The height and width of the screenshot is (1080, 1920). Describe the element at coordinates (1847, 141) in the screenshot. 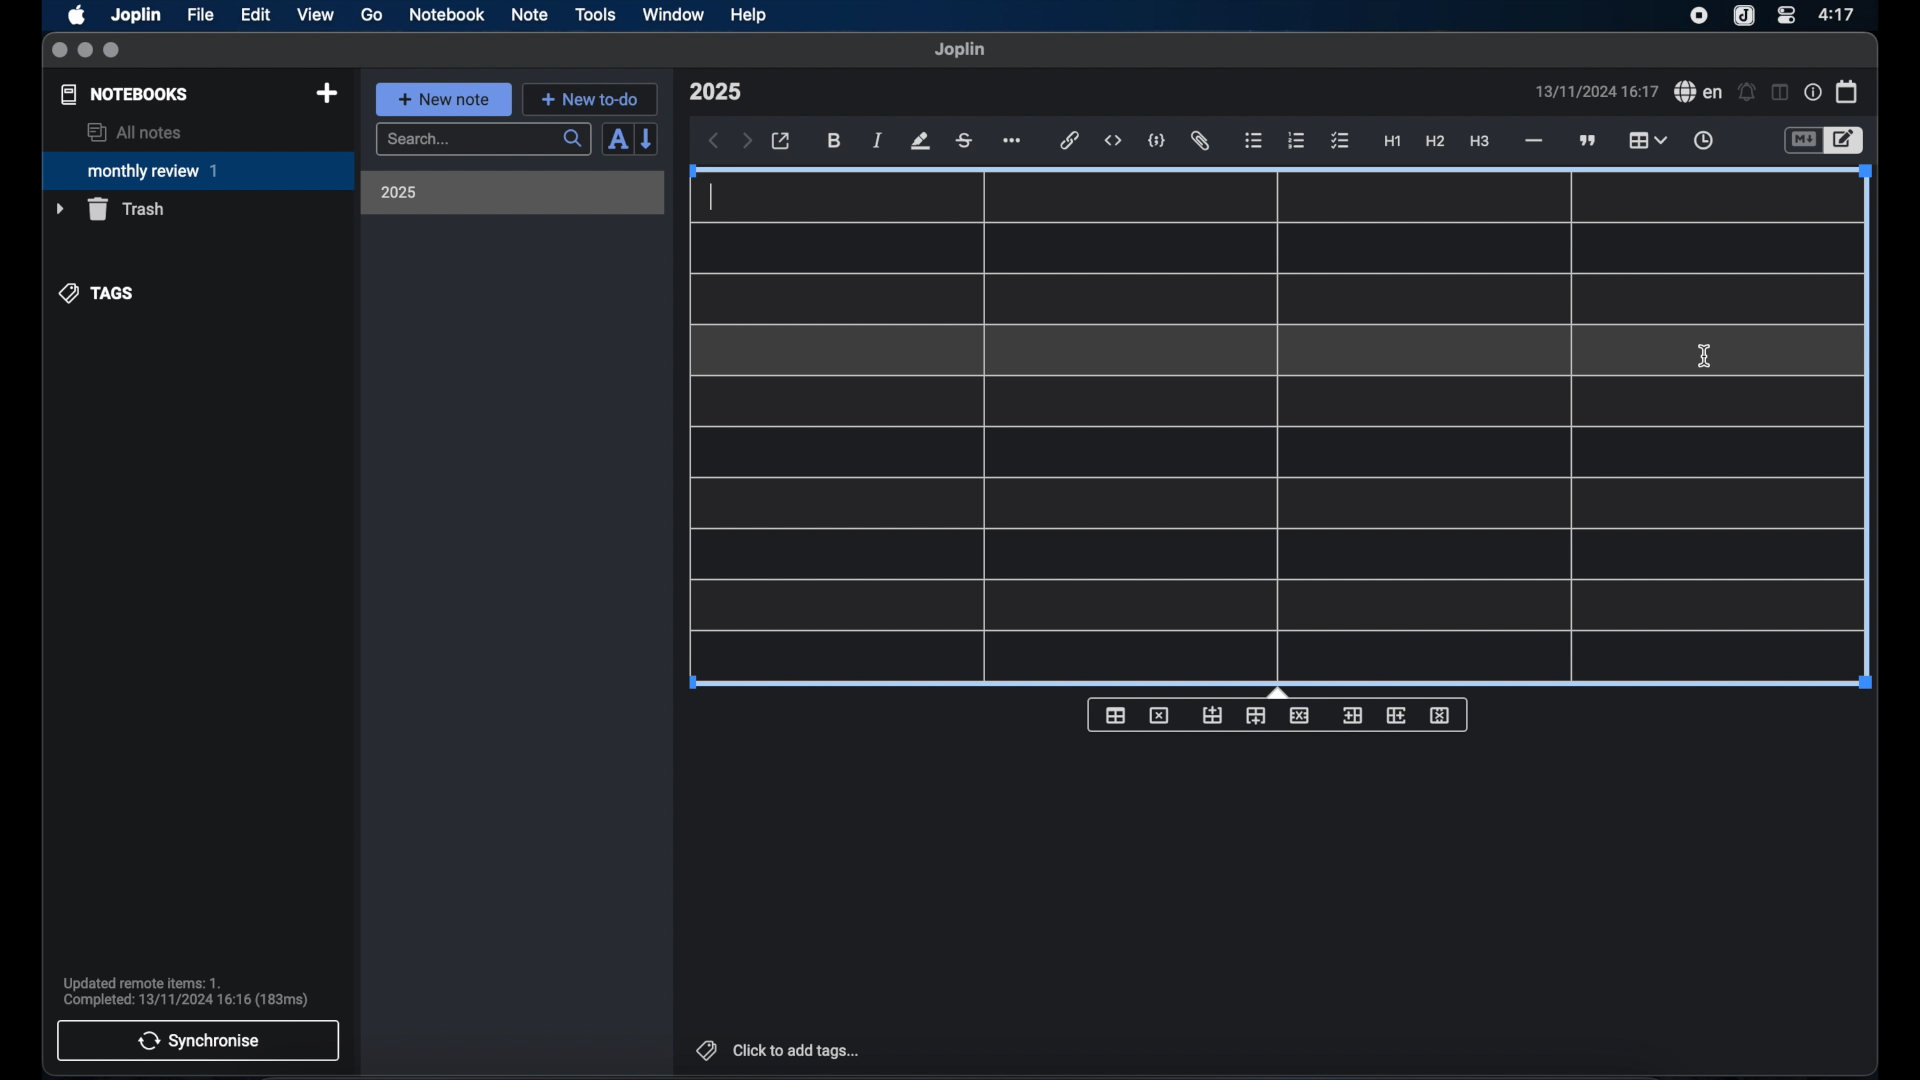

I see `toggle editor` at that location.